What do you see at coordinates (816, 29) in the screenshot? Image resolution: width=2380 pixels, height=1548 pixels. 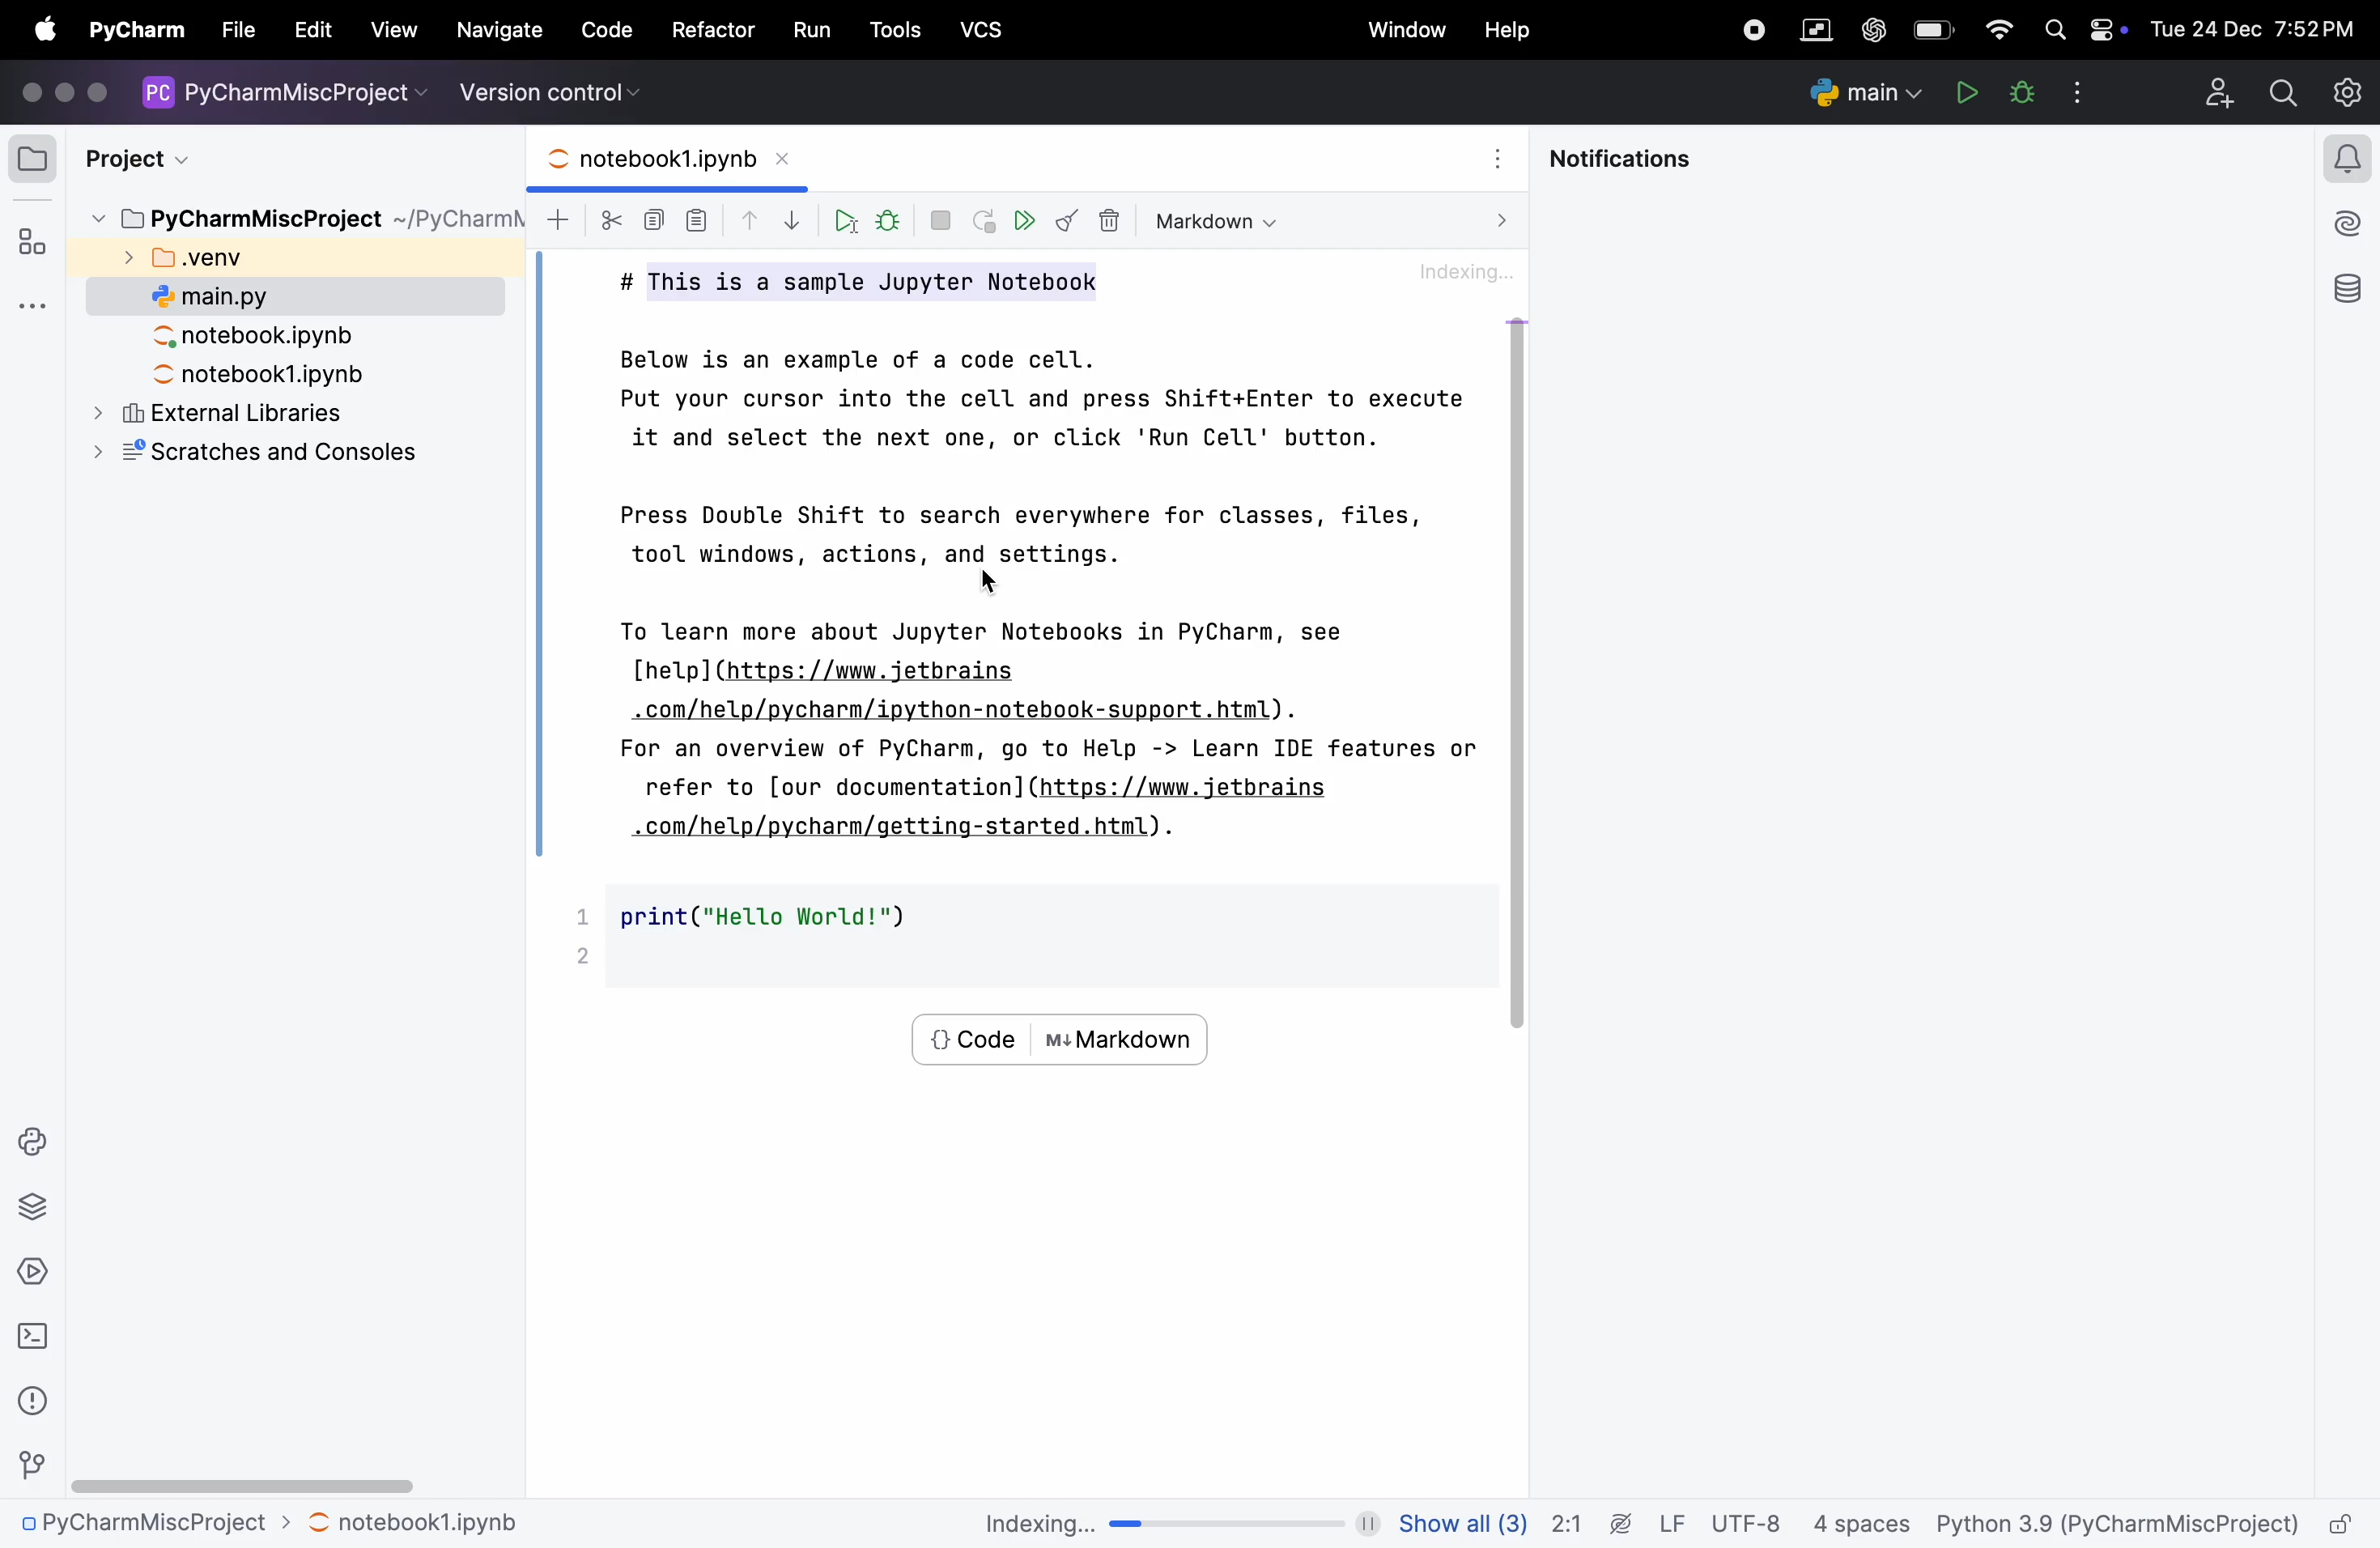 I see `run` at bounding box center [816, 29].